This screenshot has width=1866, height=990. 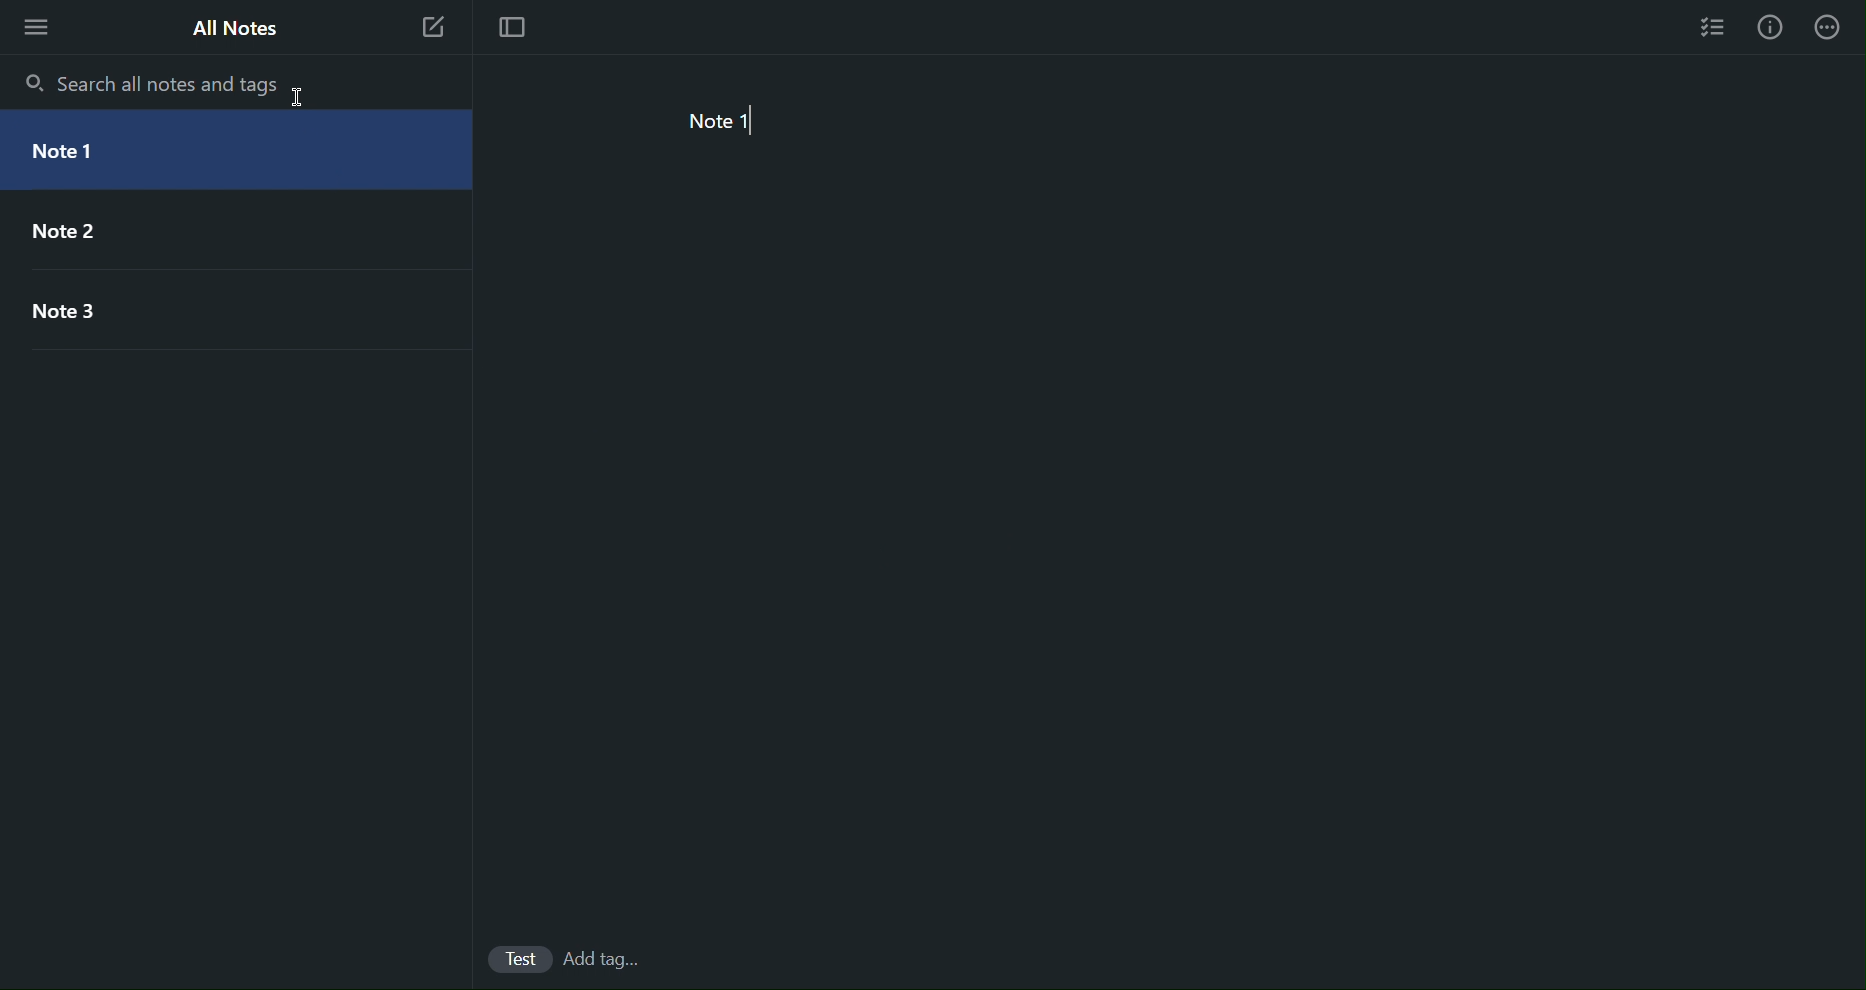 I want to click on Info, so click(x=1770, y=26).